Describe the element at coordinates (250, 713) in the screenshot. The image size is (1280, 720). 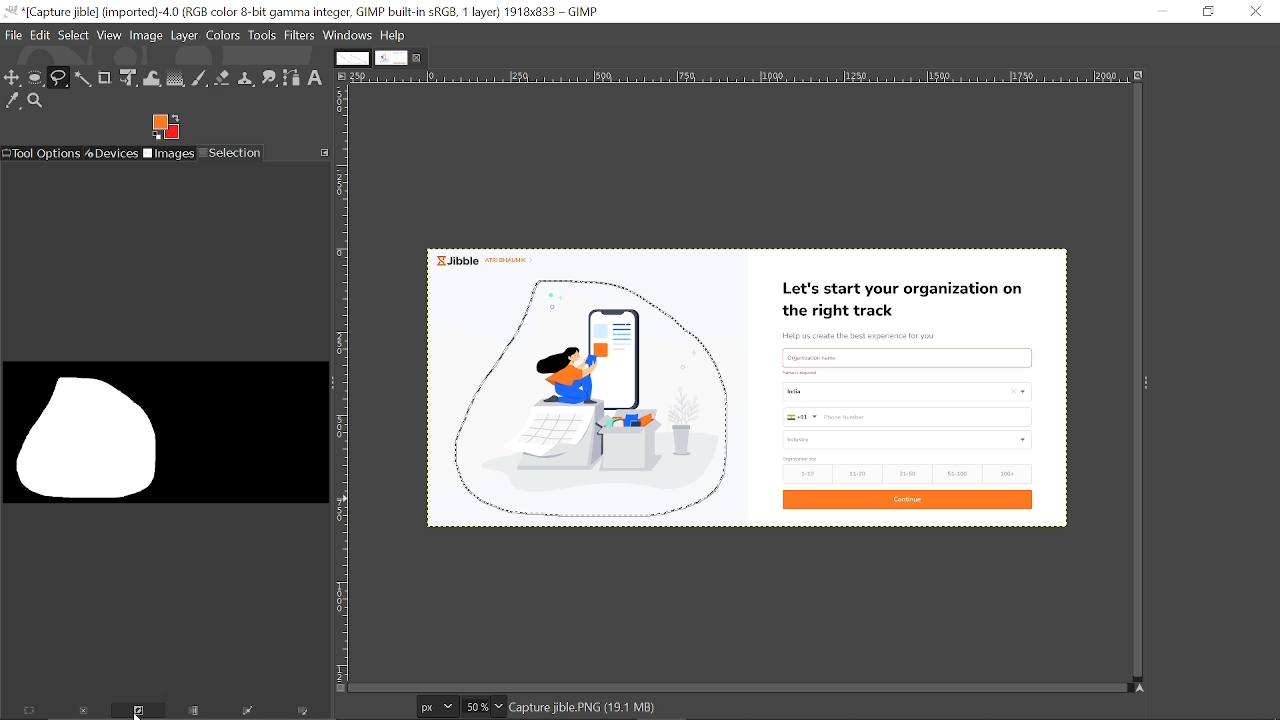
I see `Selection to path` at that location.